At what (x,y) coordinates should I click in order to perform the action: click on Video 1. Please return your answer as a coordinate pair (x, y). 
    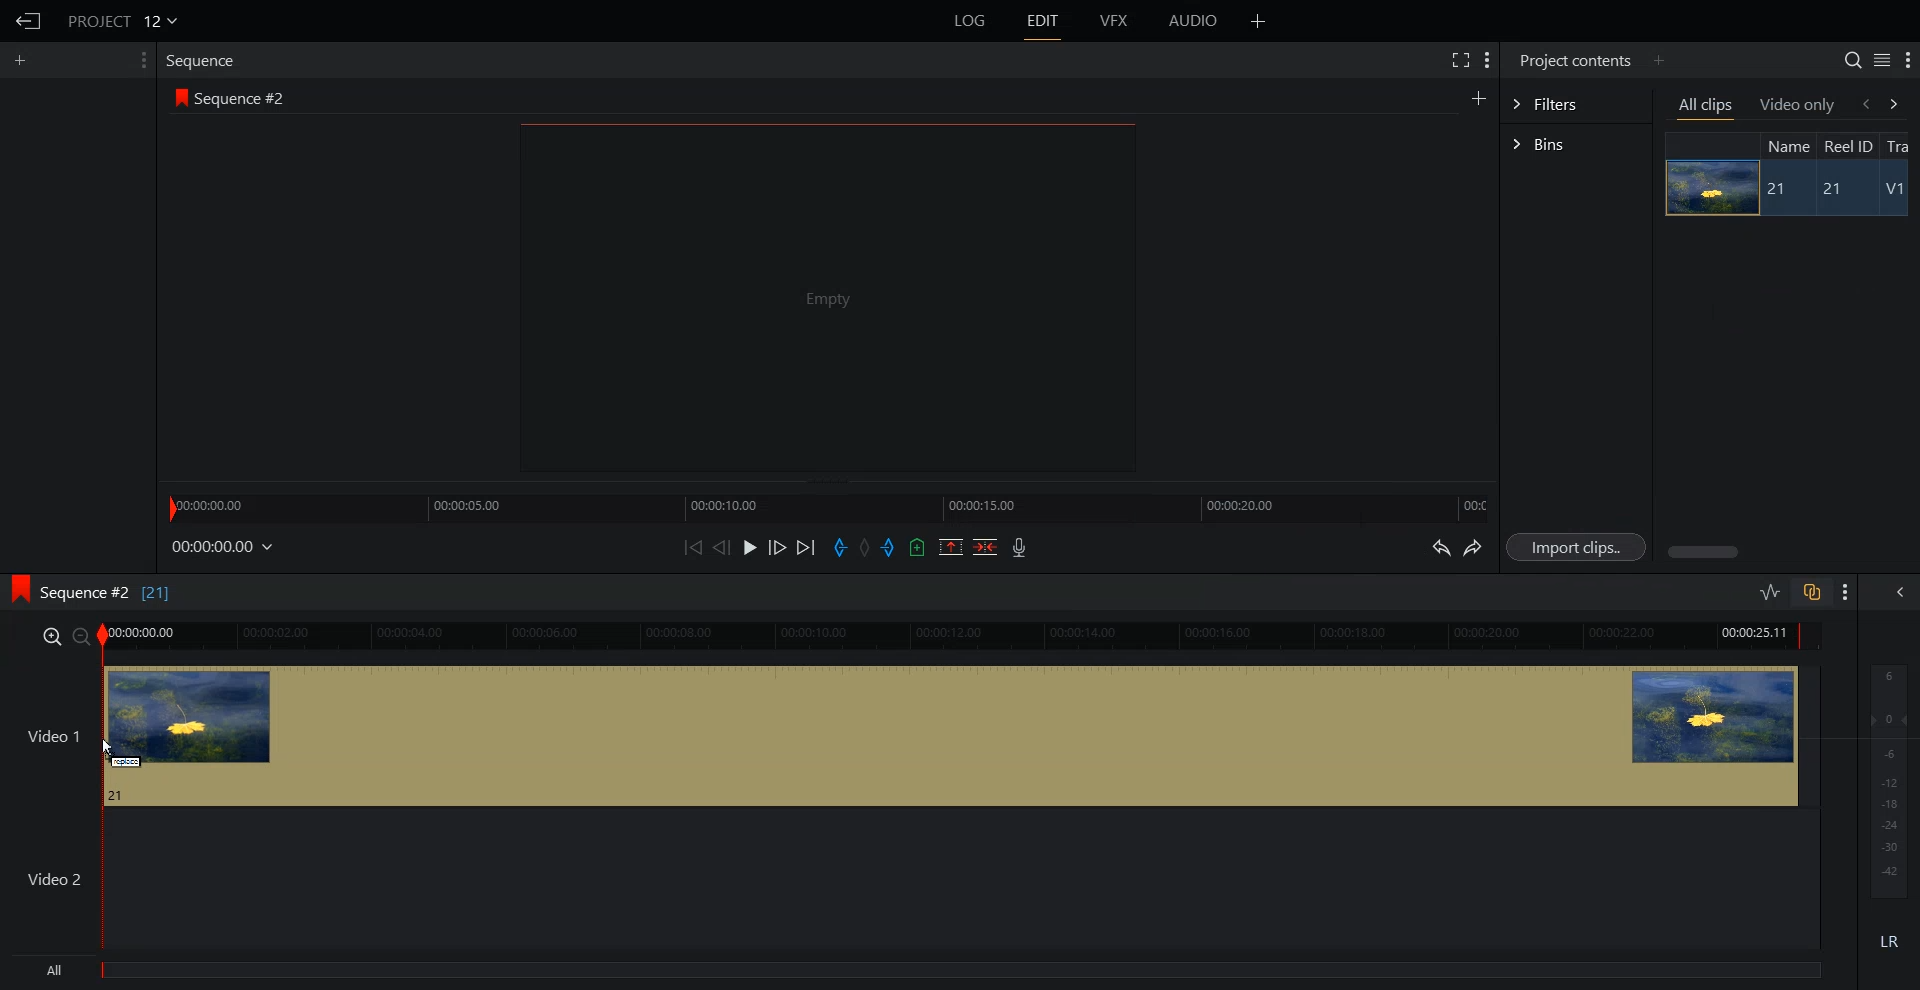
    Looking at the image, I should click on (911, 735).